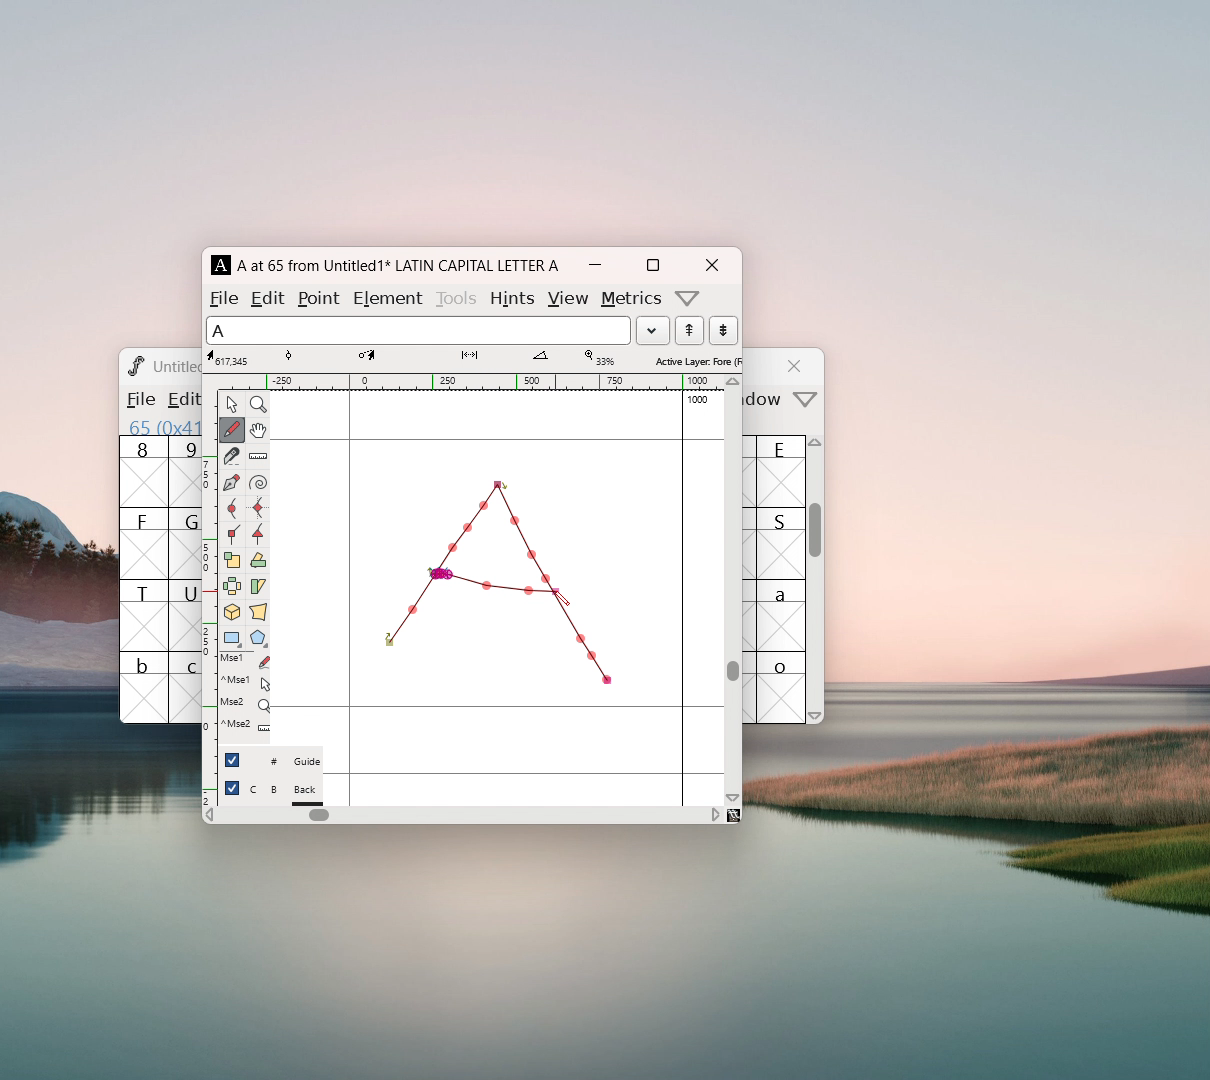 Image resolution: width=1210 pixels, height=1080 pixels. I want to click on skew selection, so click(257, 588).